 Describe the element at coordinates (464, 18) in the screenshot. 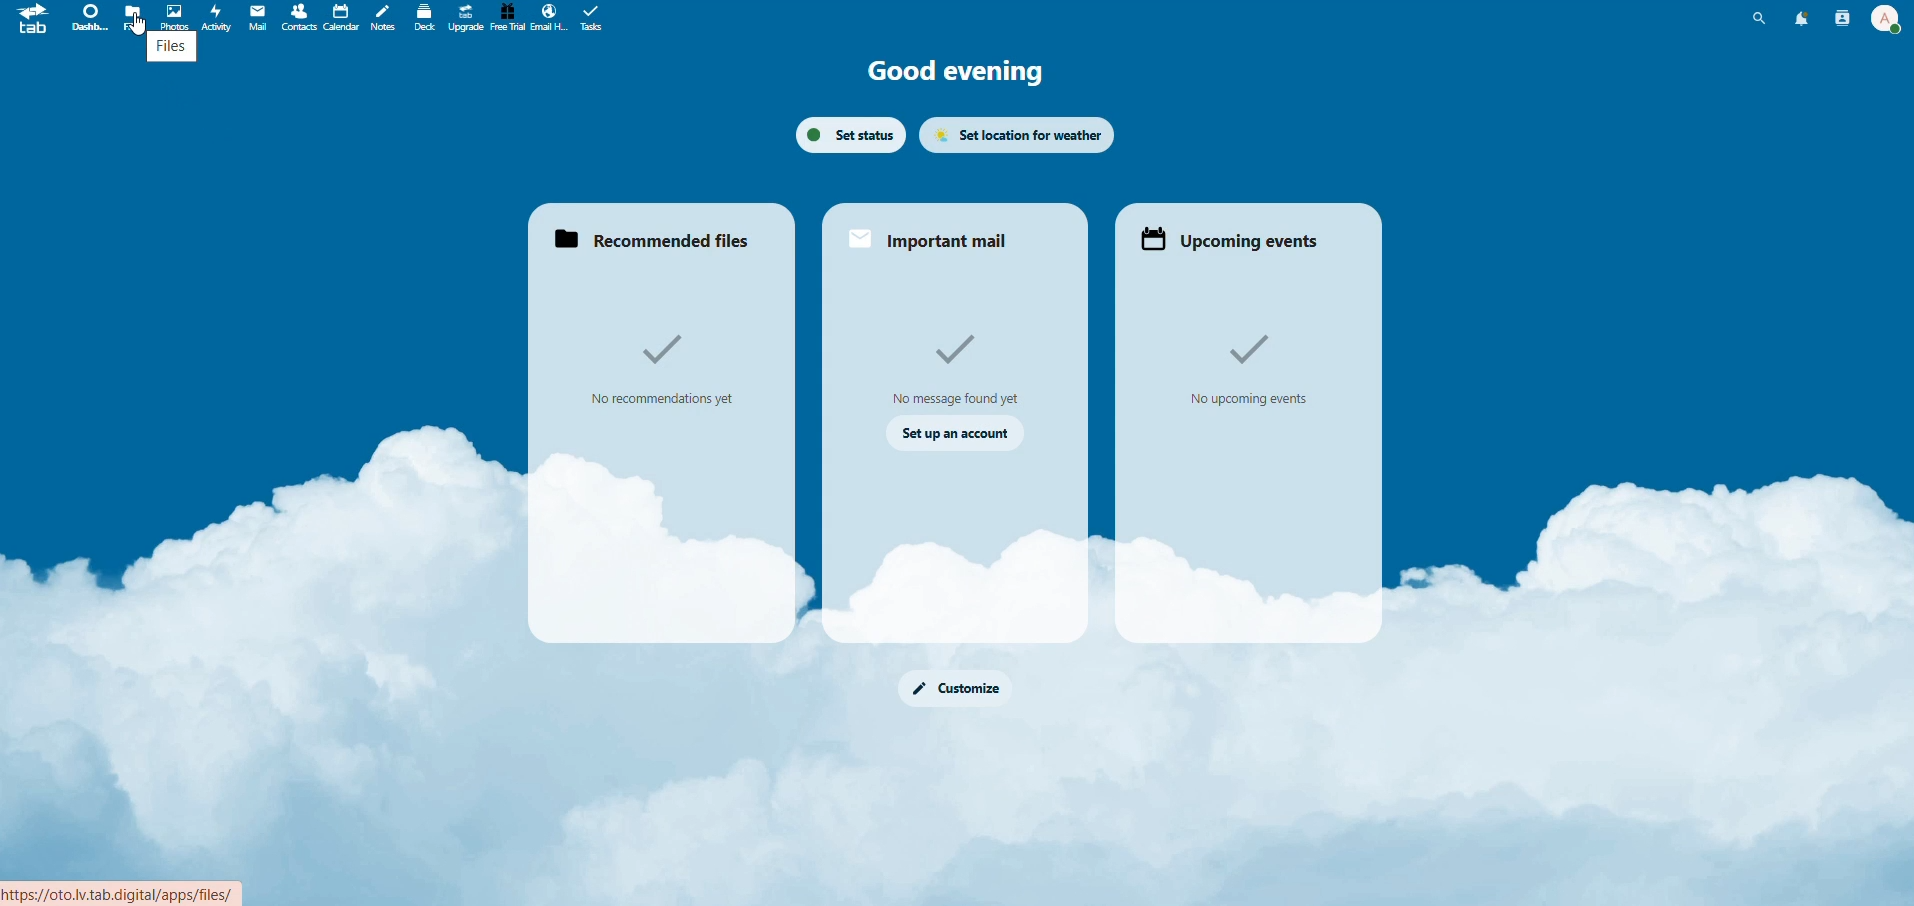

I see `Upgrade` at that location.